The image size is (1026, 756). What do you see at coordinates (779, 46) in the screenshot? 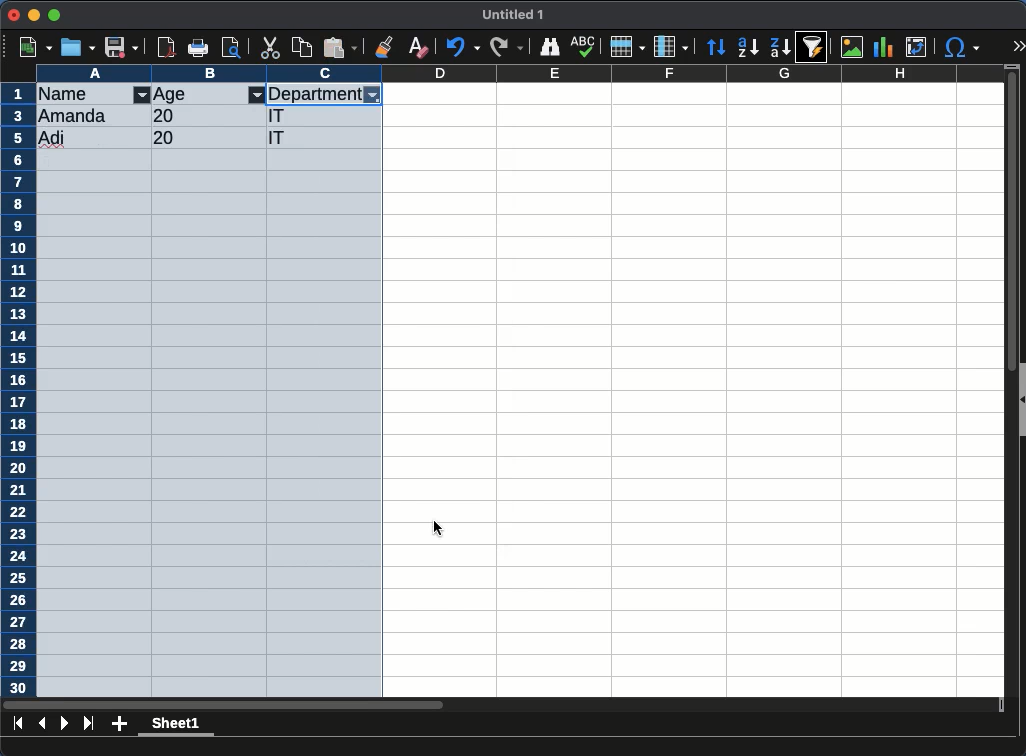
I see `descending` at bounding box center [779, 46].